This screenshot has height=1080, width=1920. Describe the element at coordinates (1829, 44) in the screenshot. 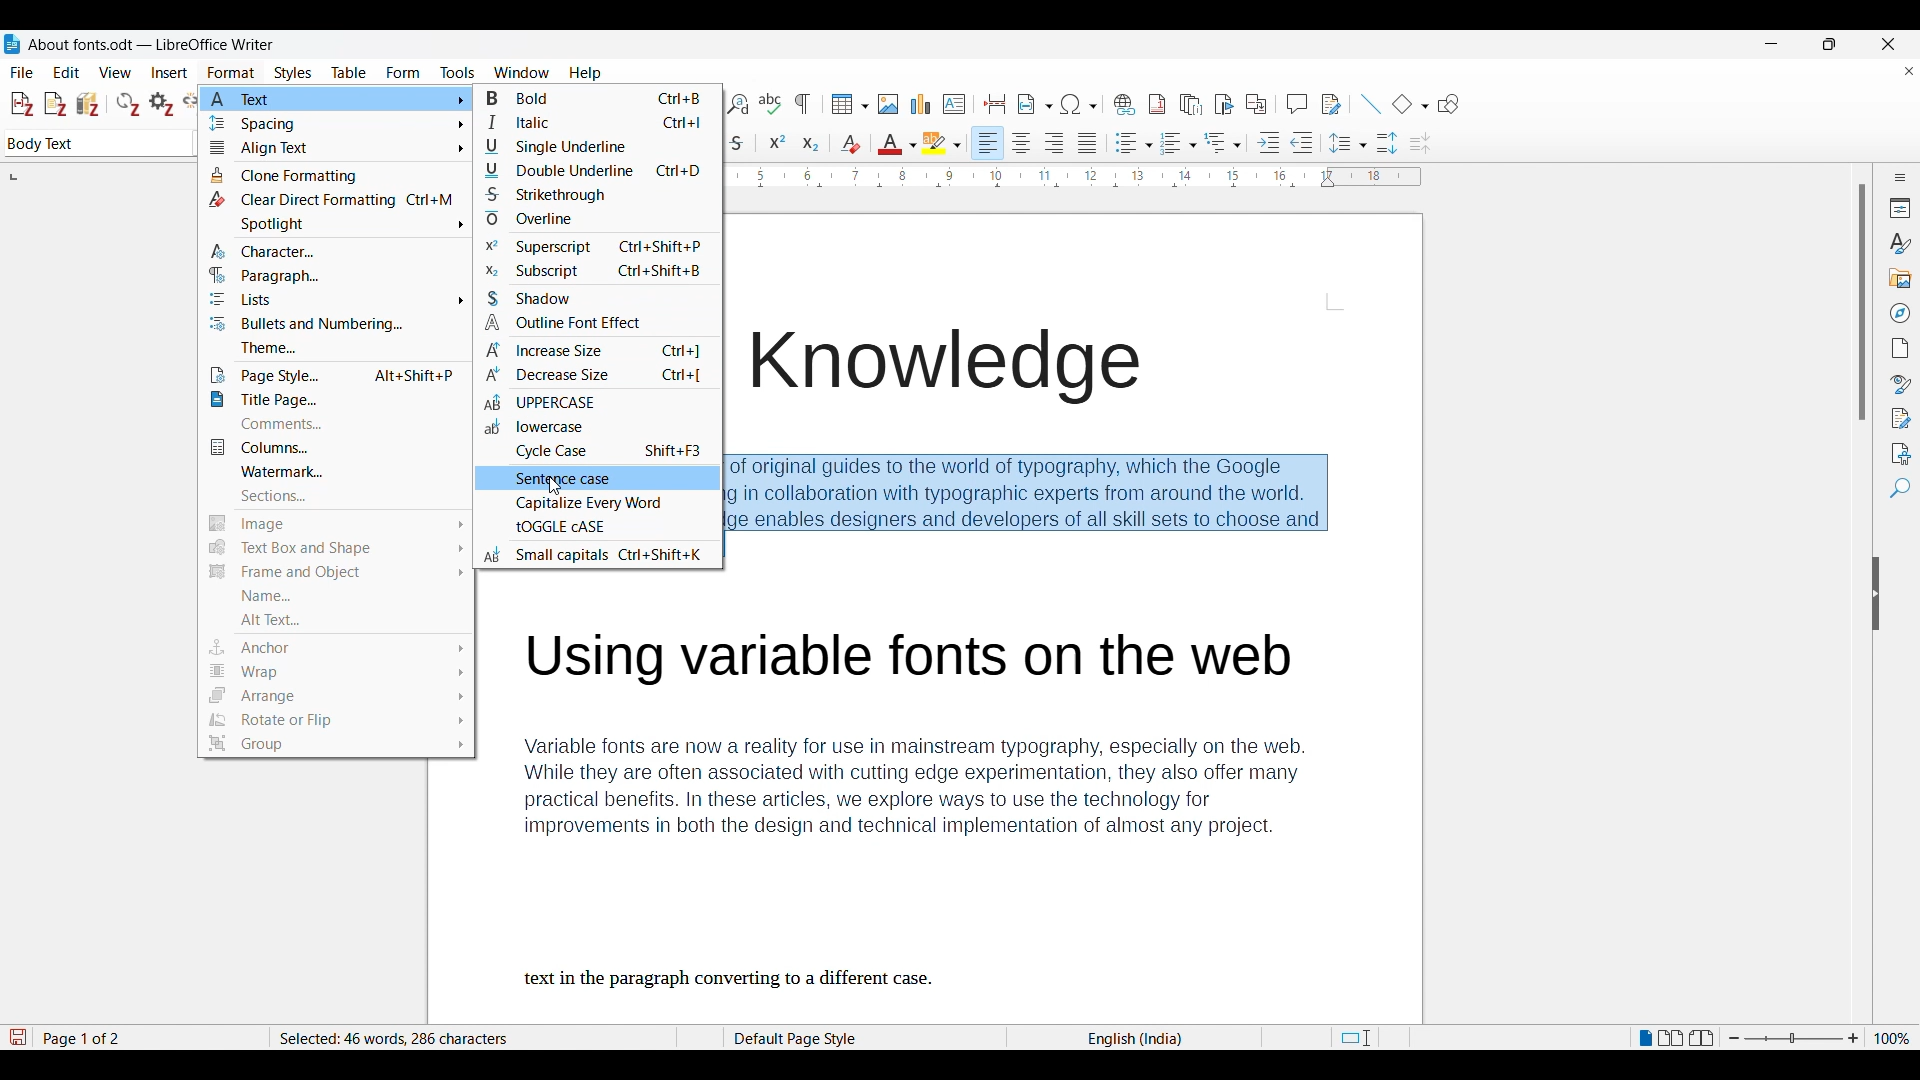

I see `Show in smaller tab` at that location.